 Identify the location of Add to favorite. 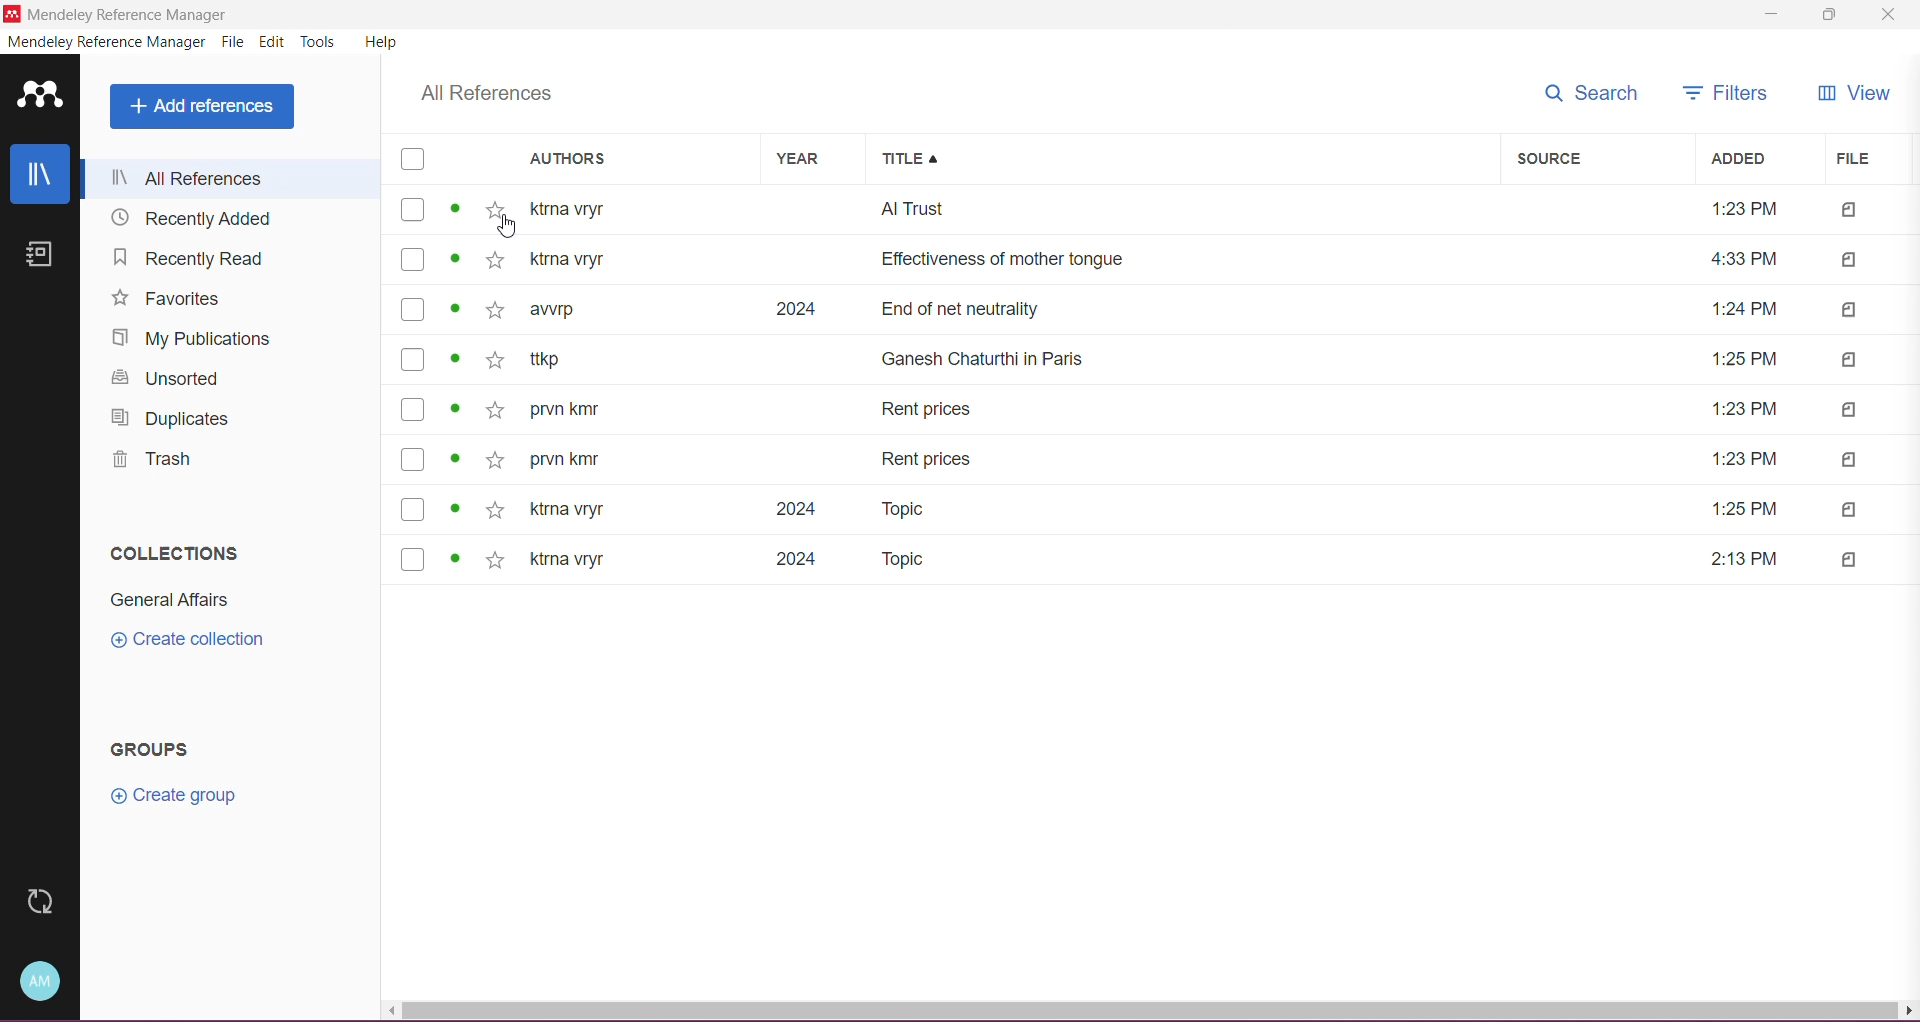
(496, 510).